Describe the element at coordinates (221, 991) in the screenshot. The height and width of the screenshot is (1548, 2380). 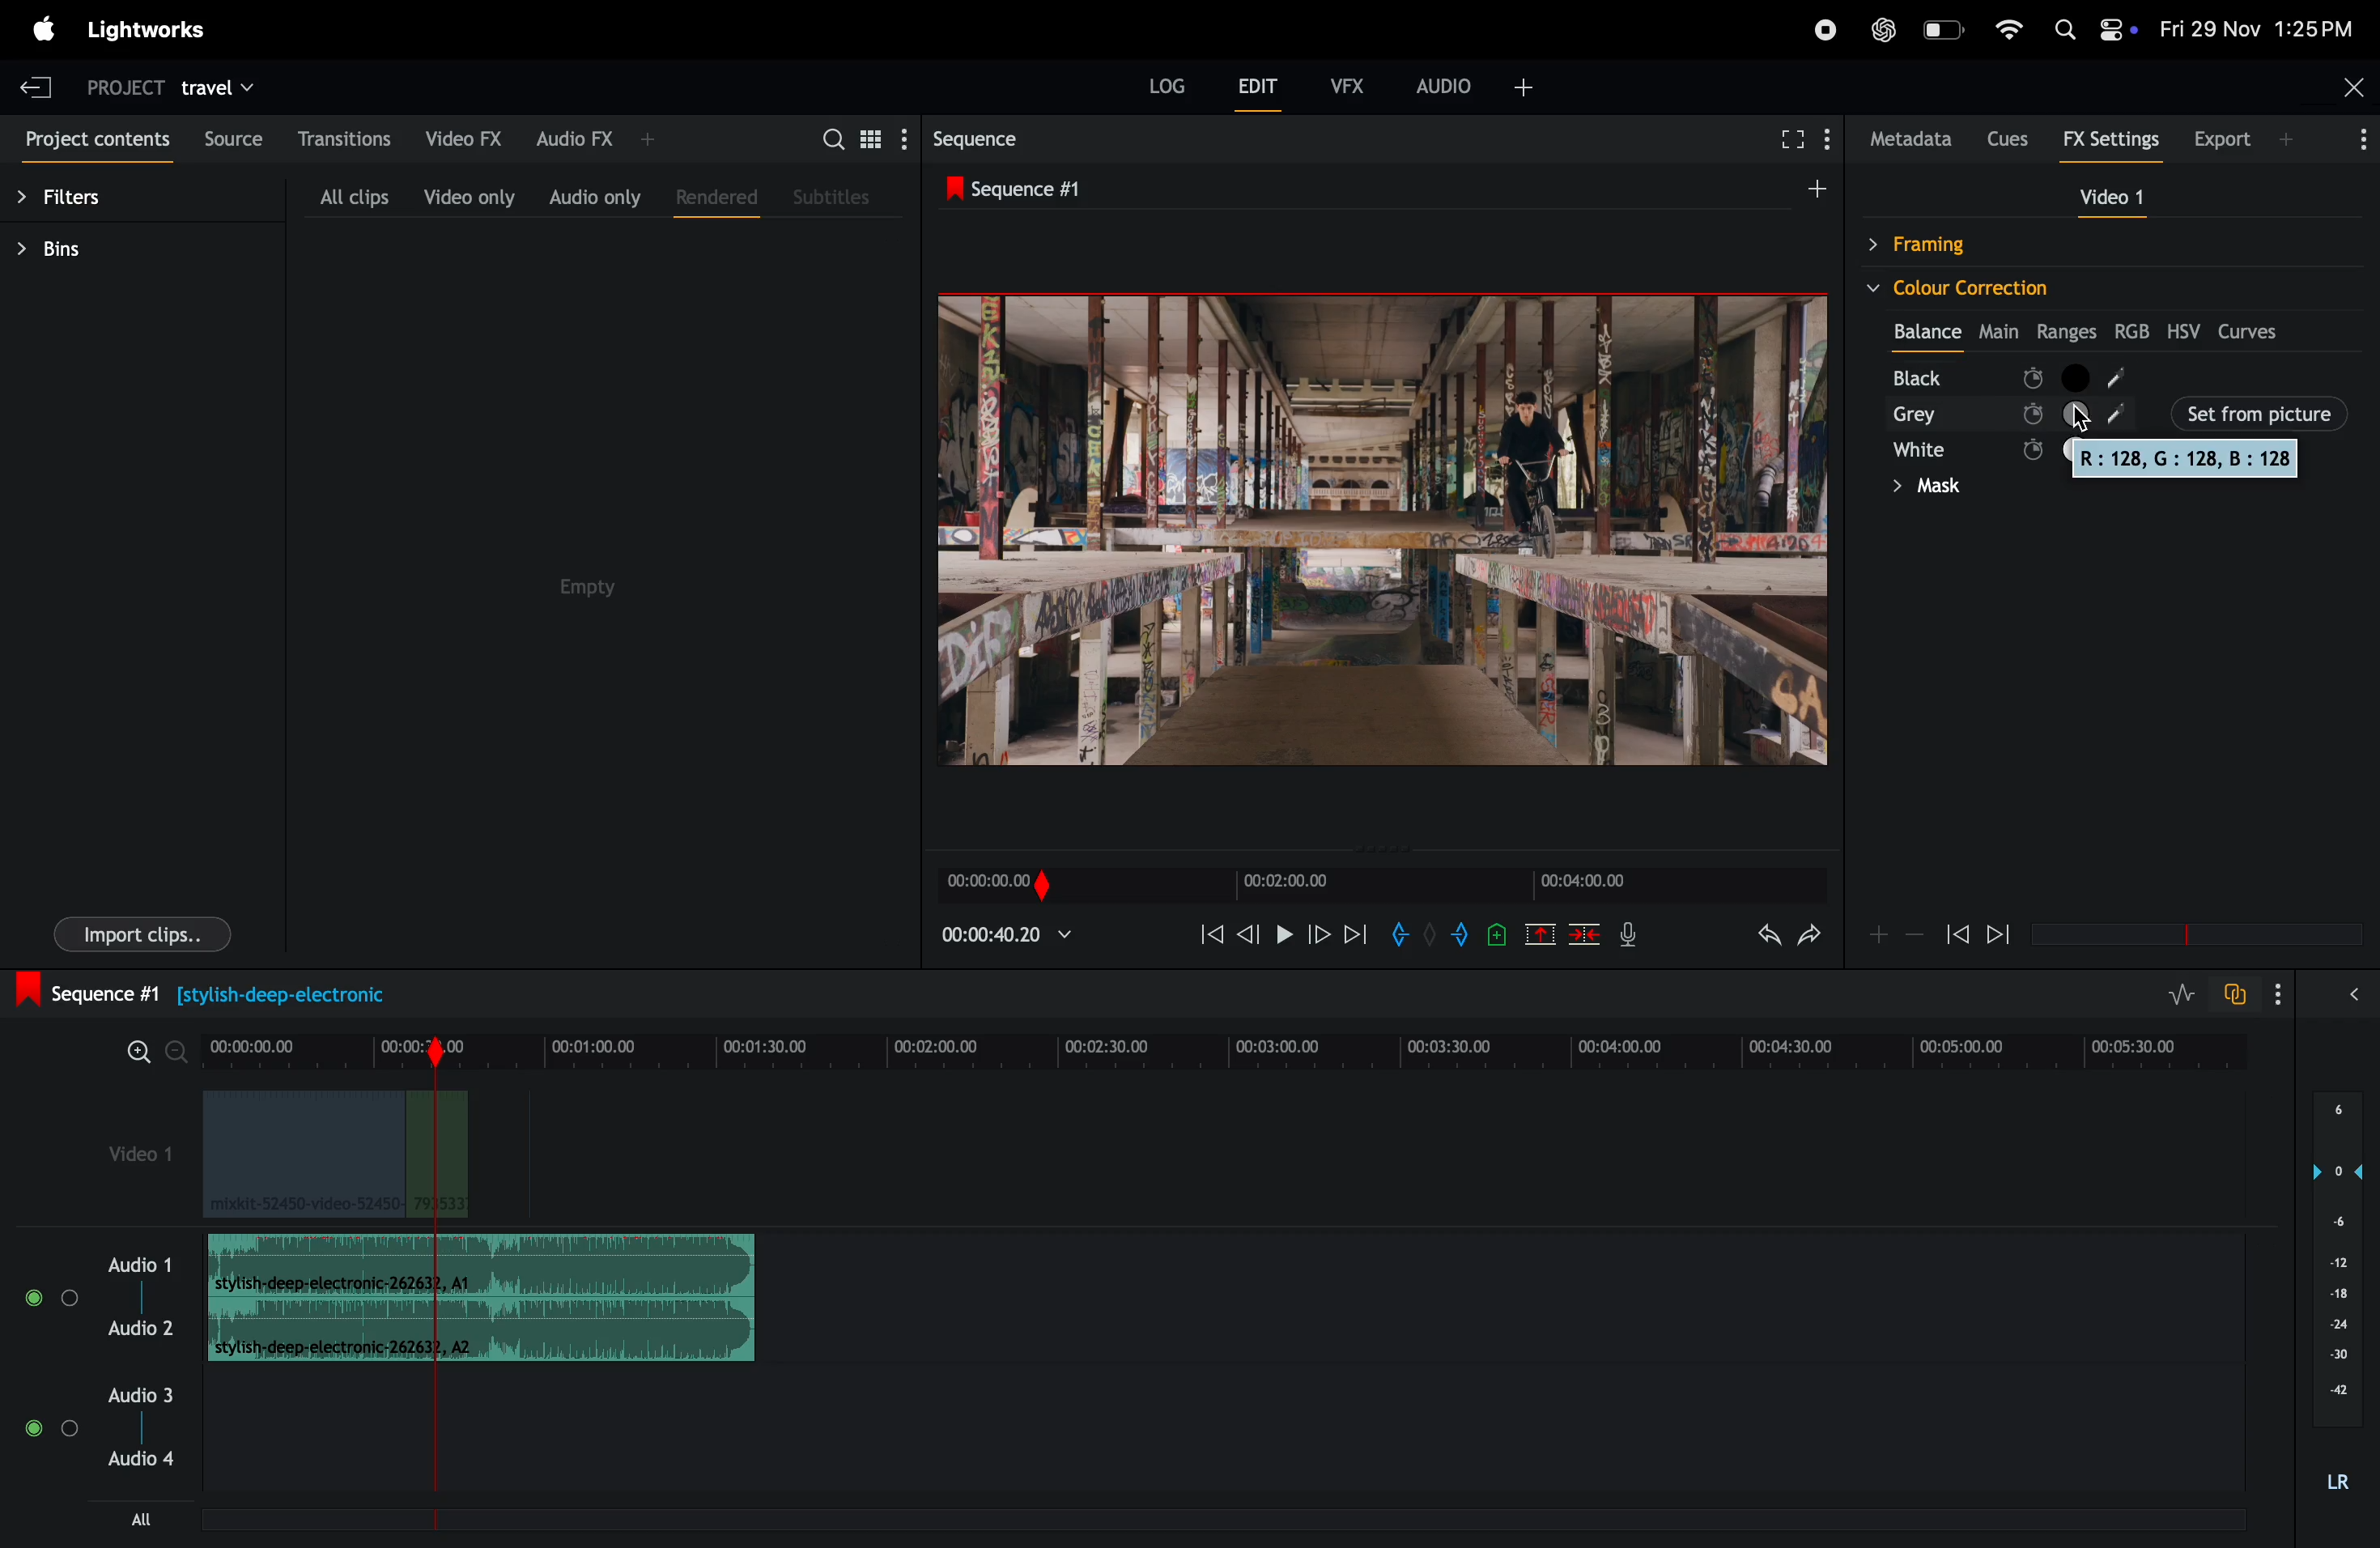
I see `sequence #1` at that location.